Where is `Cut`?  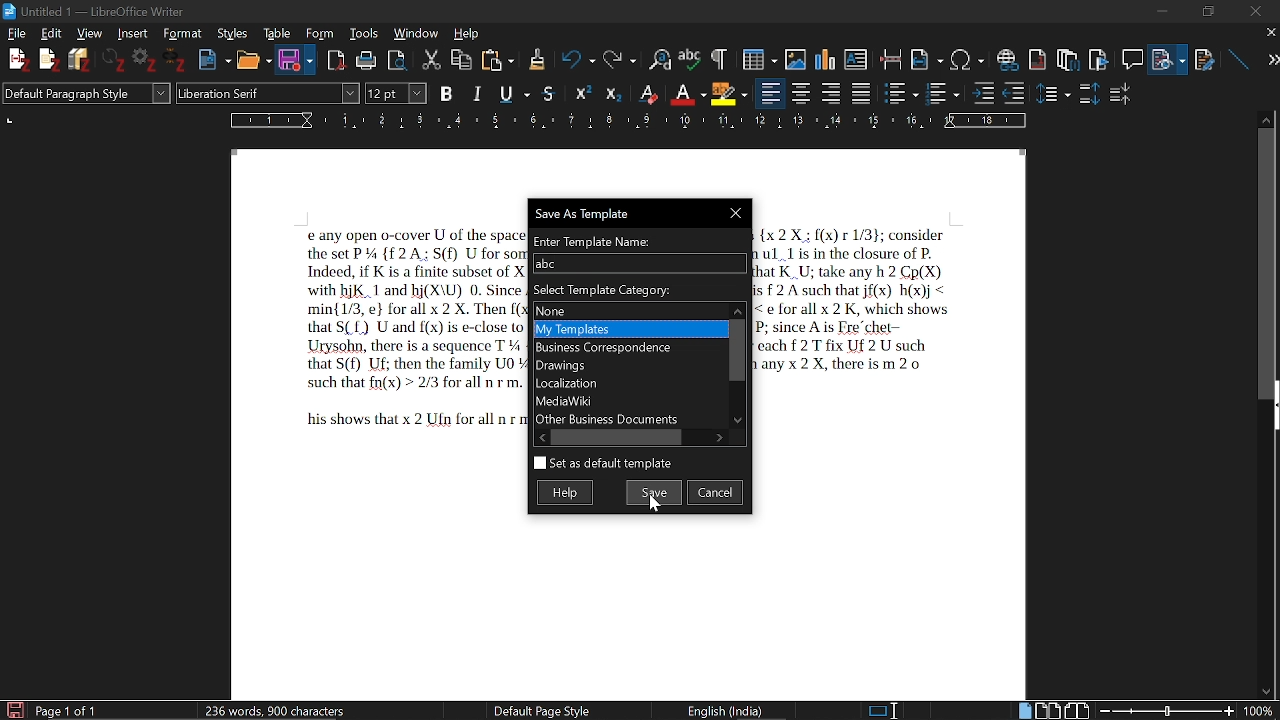 Cut is located at coordinates (433, 58).